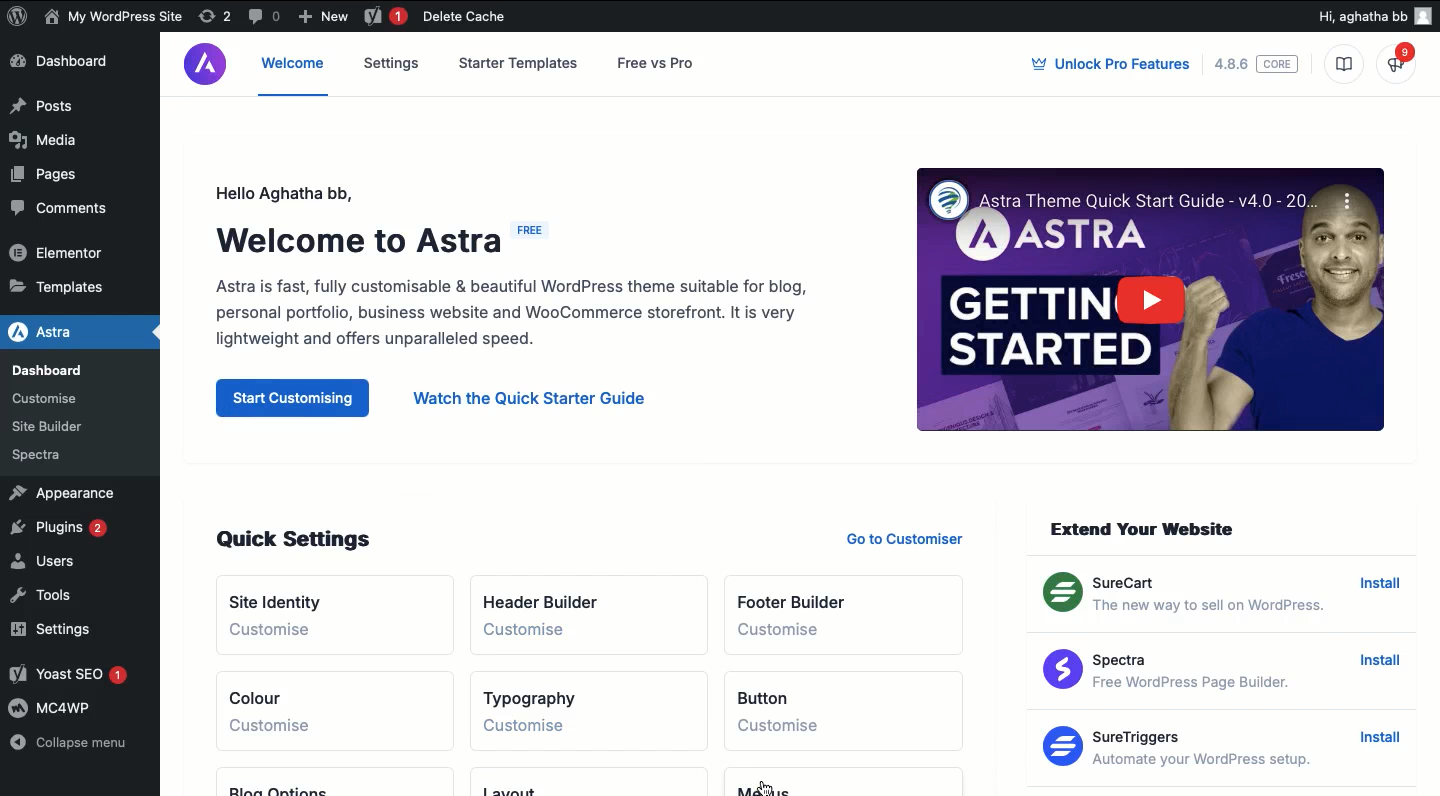 The width and height of the screenshot is (1440, 796). Describe the element at coordinates (43, 455) in the screenshot. I see `Spectra` at that location.